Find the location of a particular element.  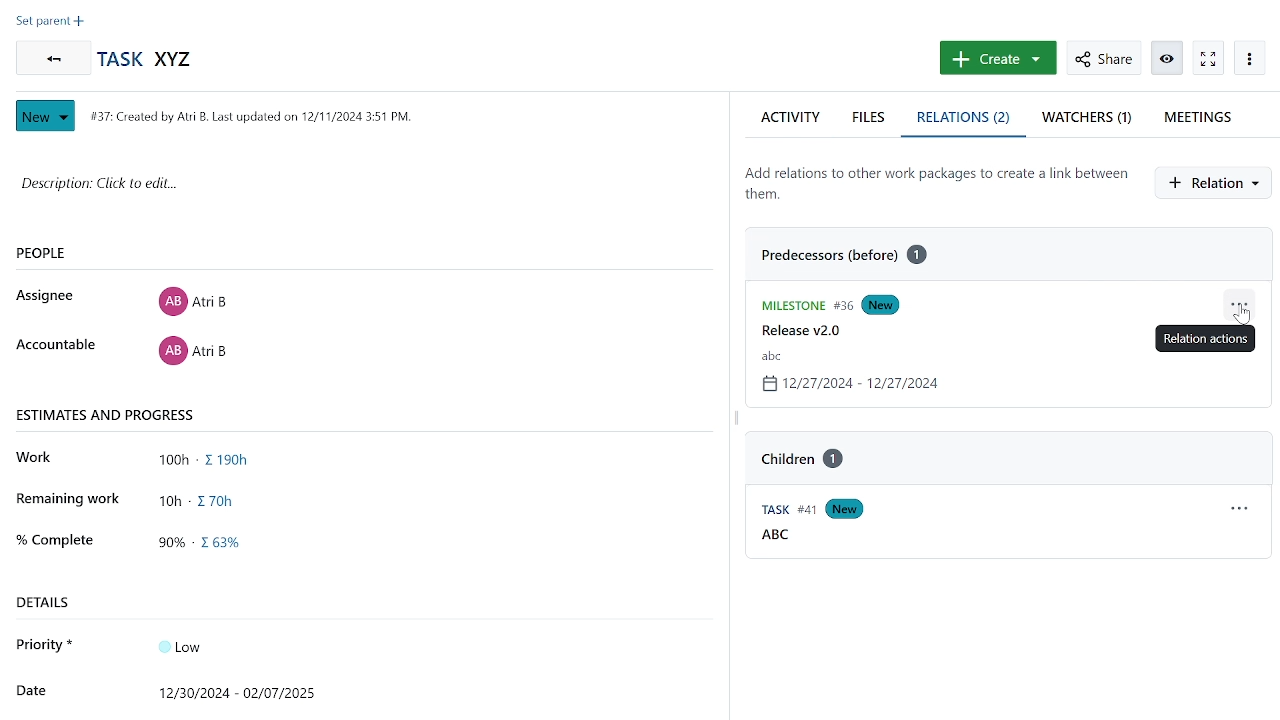

share is located at coordinates (1103, 58).